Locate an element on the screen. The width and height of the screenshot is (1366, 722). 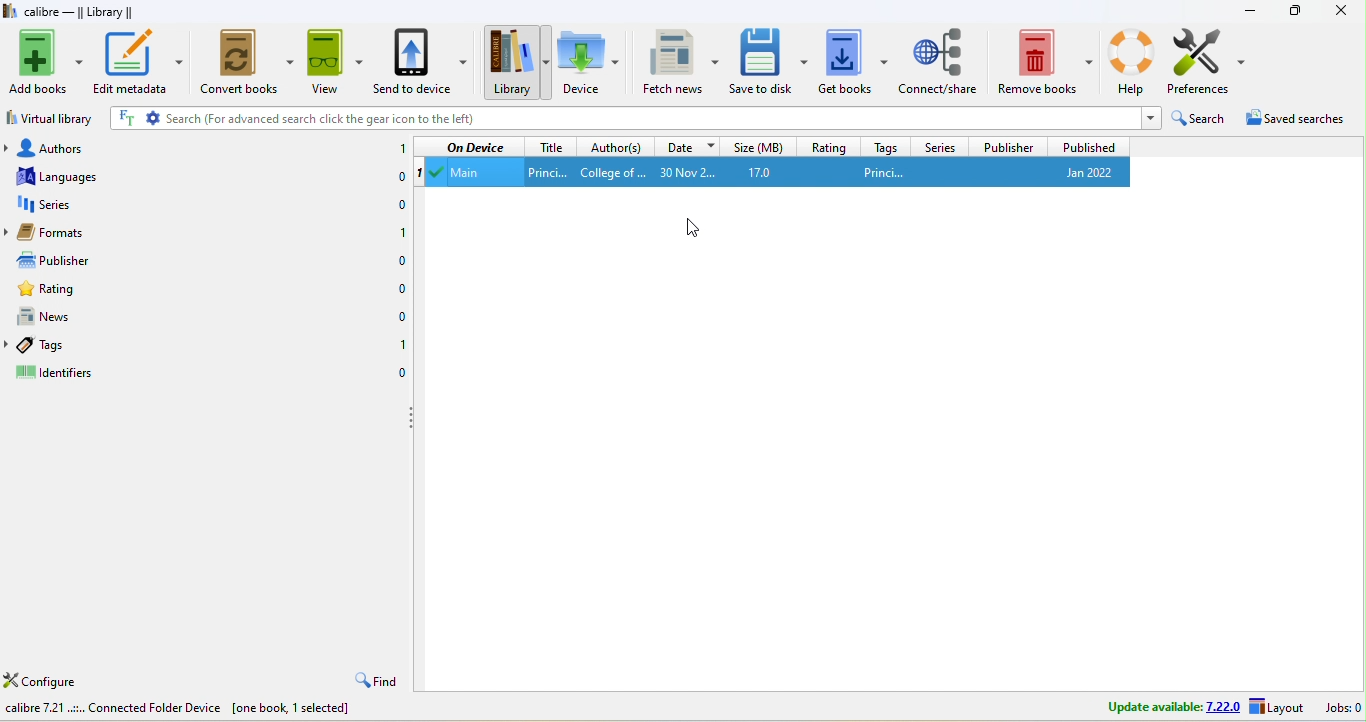
1 is located at coordinates (401, 349).